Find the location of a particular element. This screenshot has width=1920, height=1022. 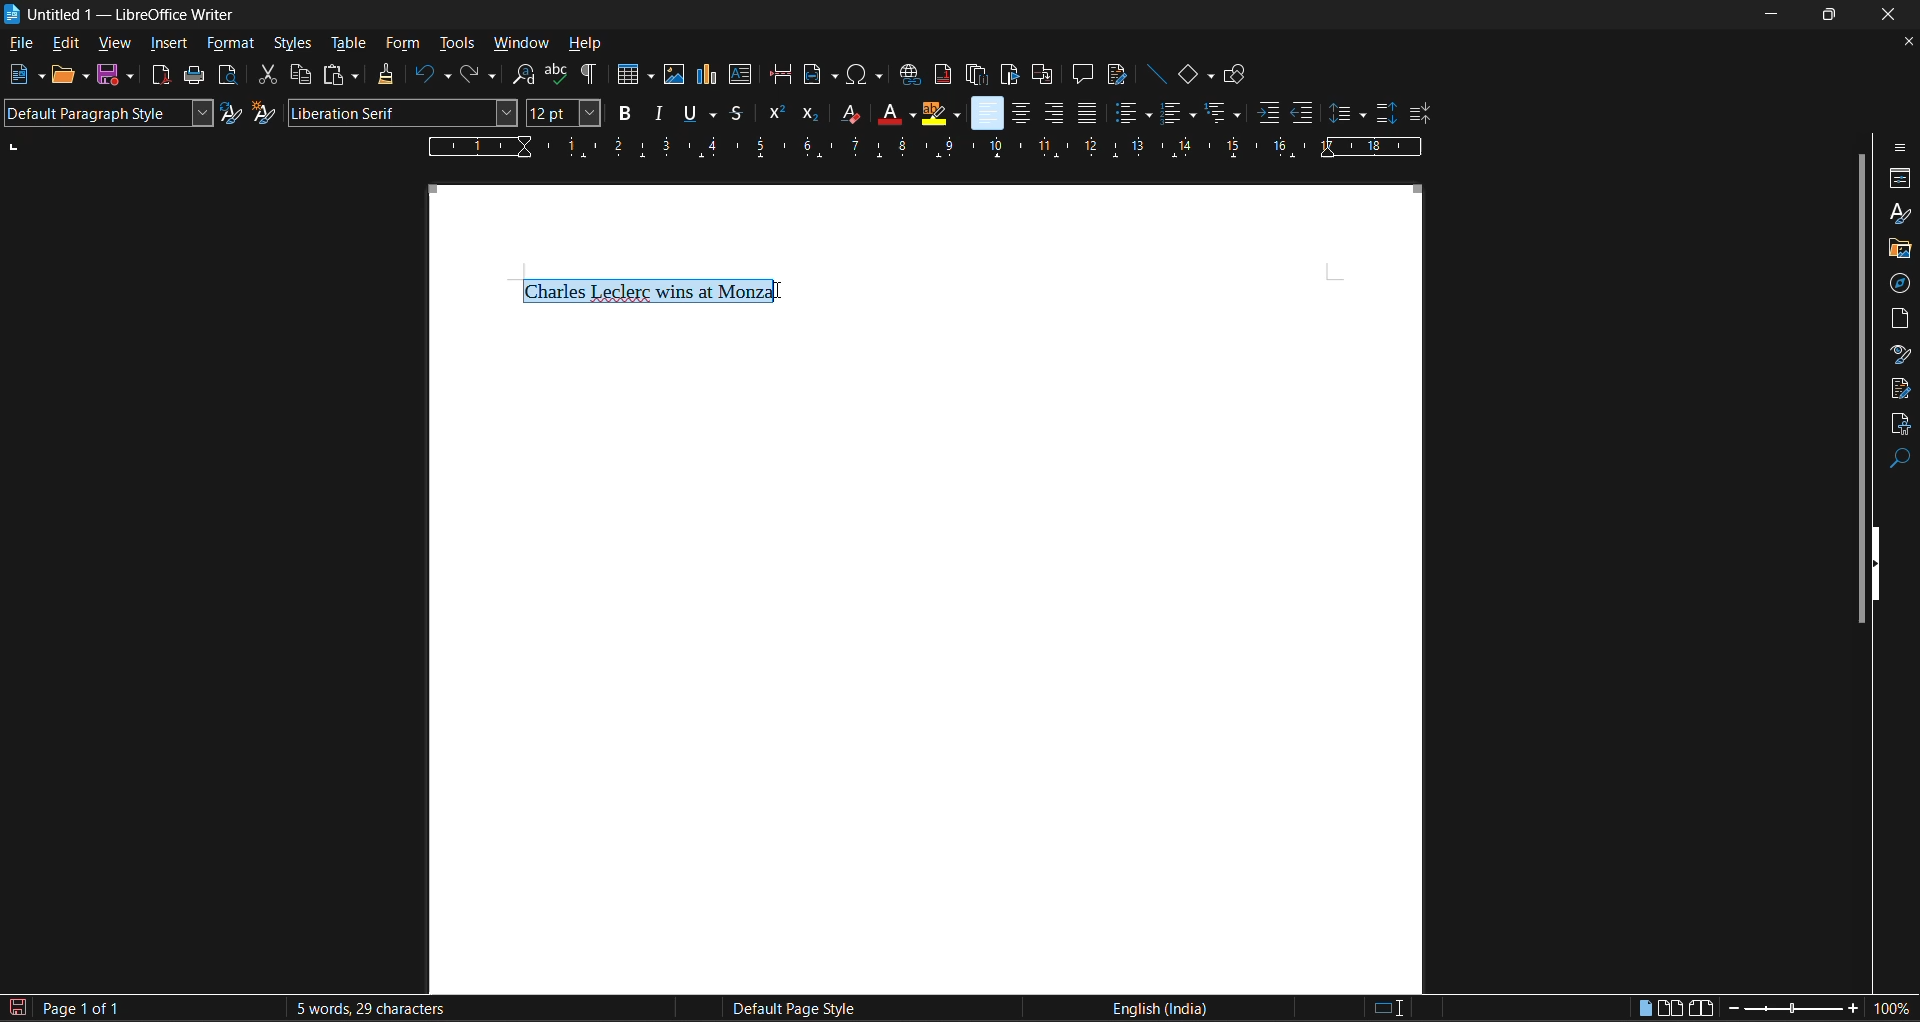

align left is located at coordinates (986, 112).